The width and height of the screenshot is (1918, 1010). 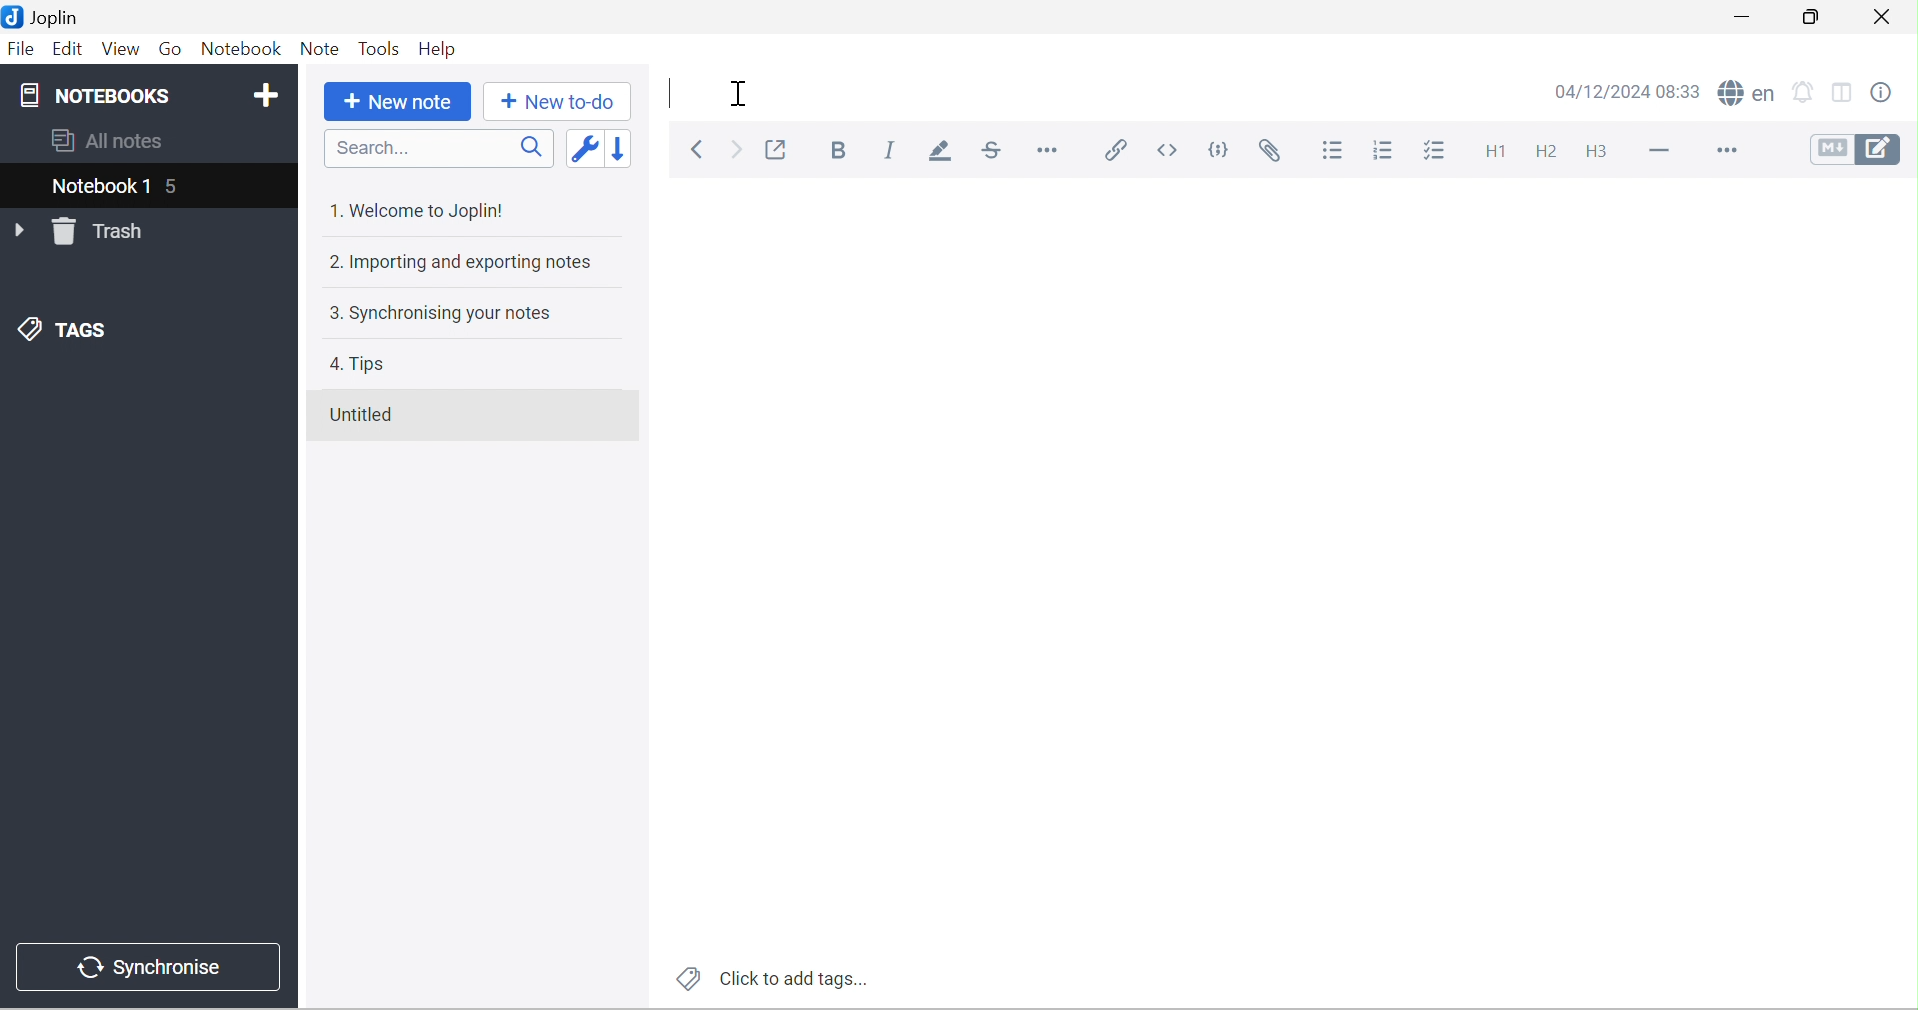 I want to click on 5, so click(x=174, y=188).